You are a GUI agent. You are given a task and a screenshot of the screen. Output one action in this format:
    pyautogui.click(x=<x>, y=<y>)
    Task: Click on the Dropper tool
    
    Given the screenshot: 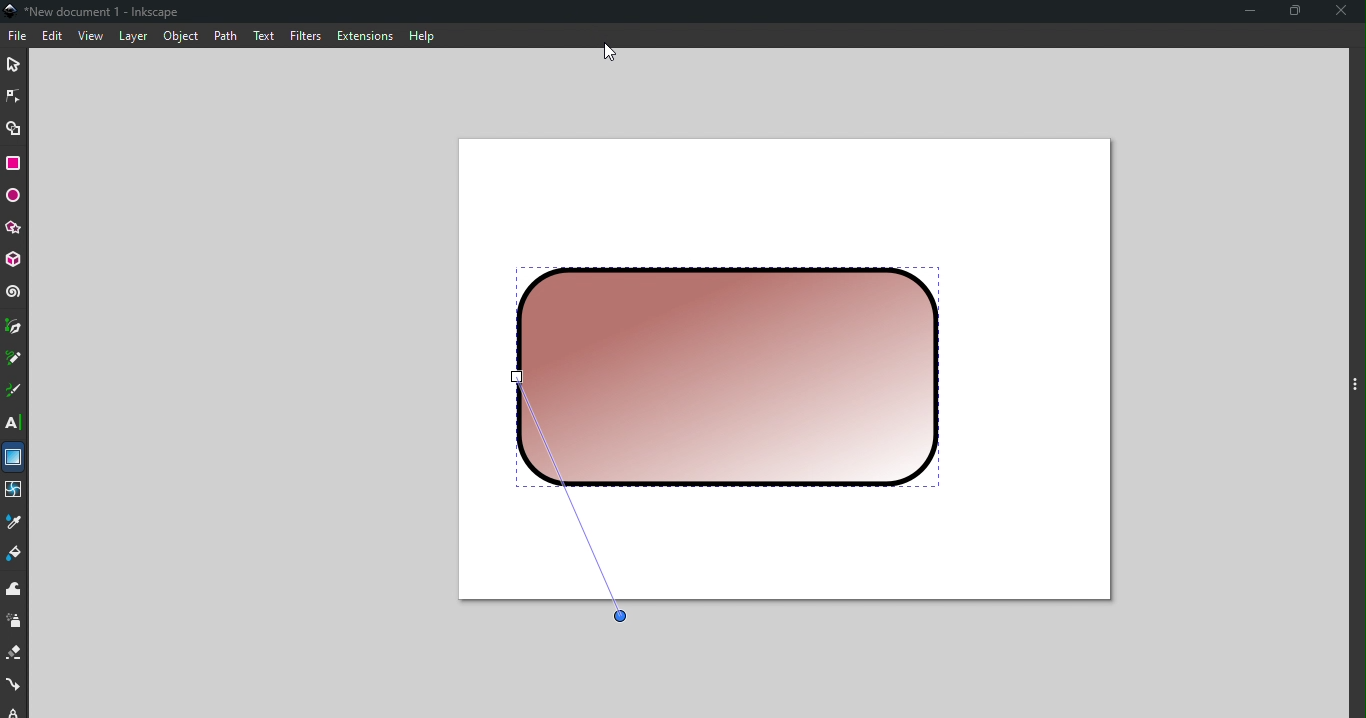 What is the action you would take?
    pyautogui.click(x=15, y=523)
    